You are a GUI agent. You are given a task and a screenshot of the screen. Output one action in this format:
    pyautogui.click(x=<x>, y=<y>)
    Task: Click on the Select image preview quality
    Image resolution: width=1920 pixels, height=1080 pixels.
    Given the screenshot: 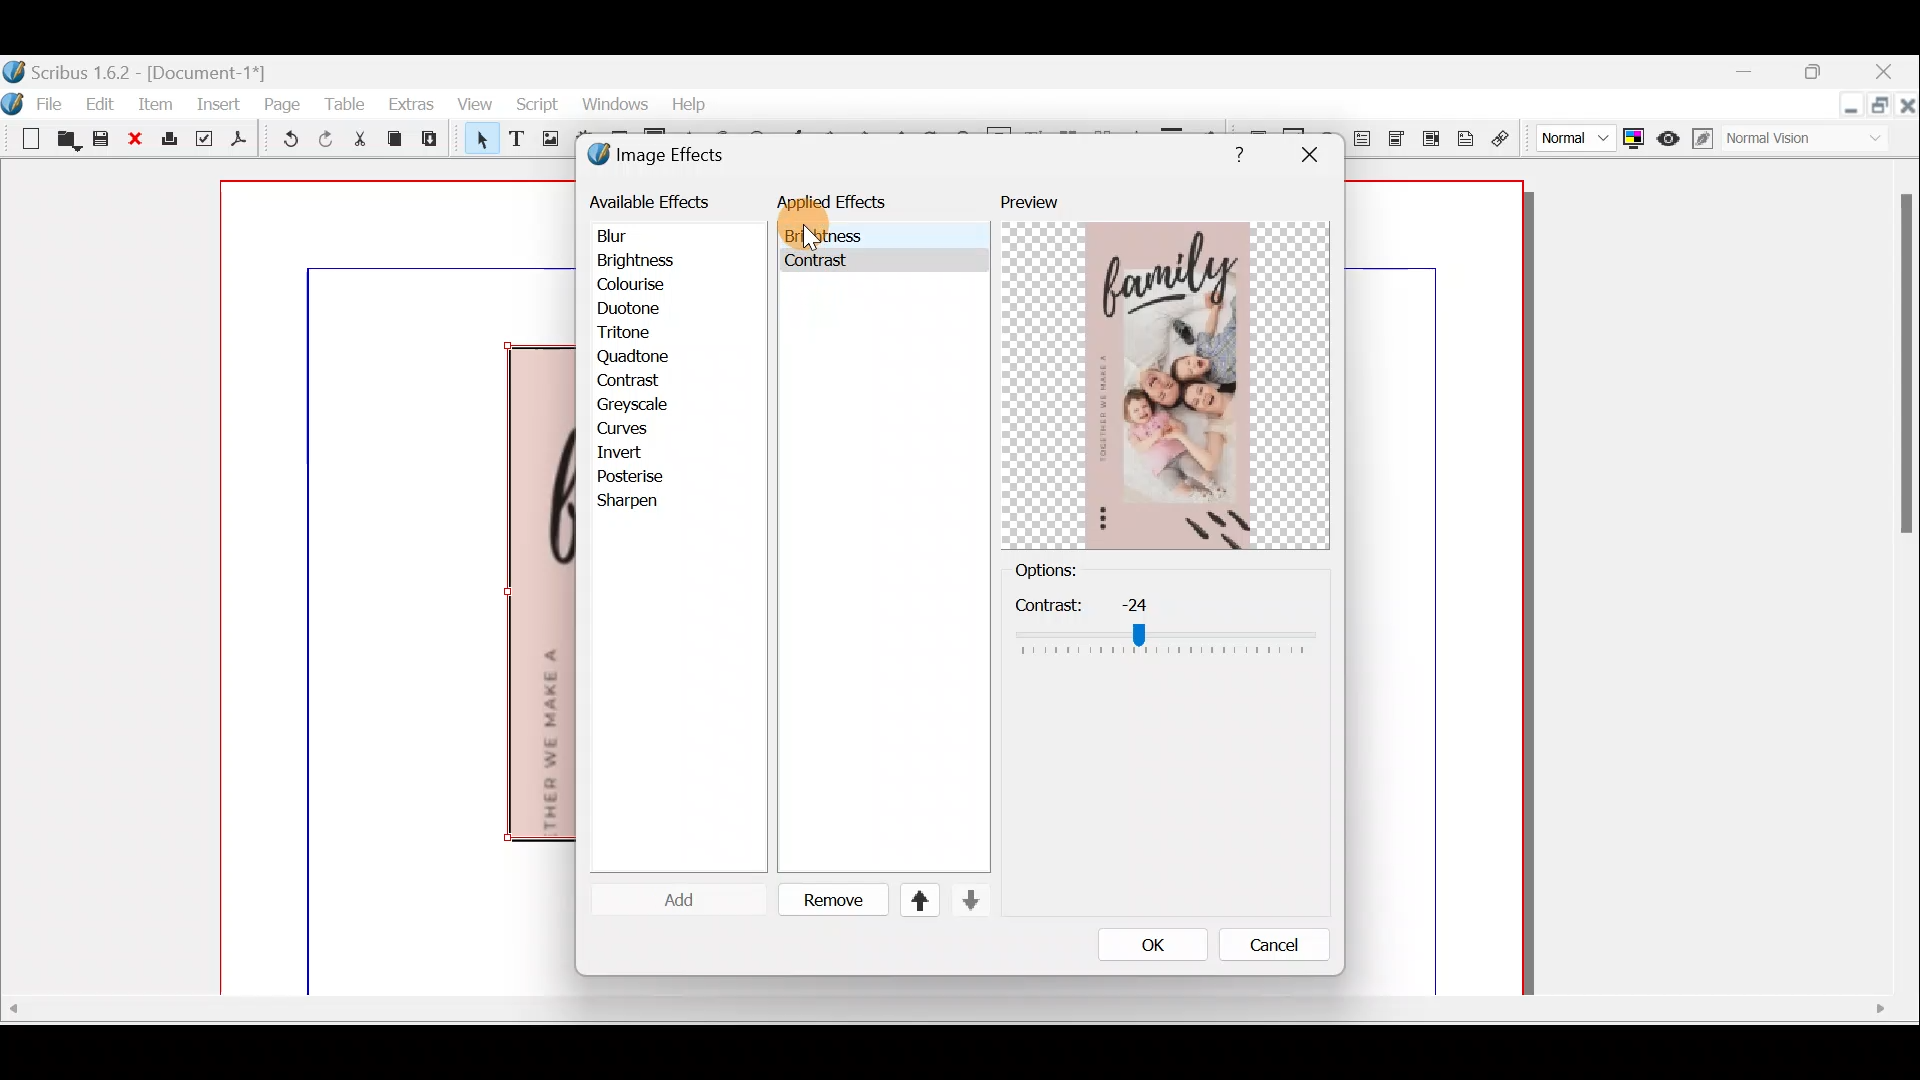 What is the action you would take?
    pyautogui.click(x=1571, y=135)
    